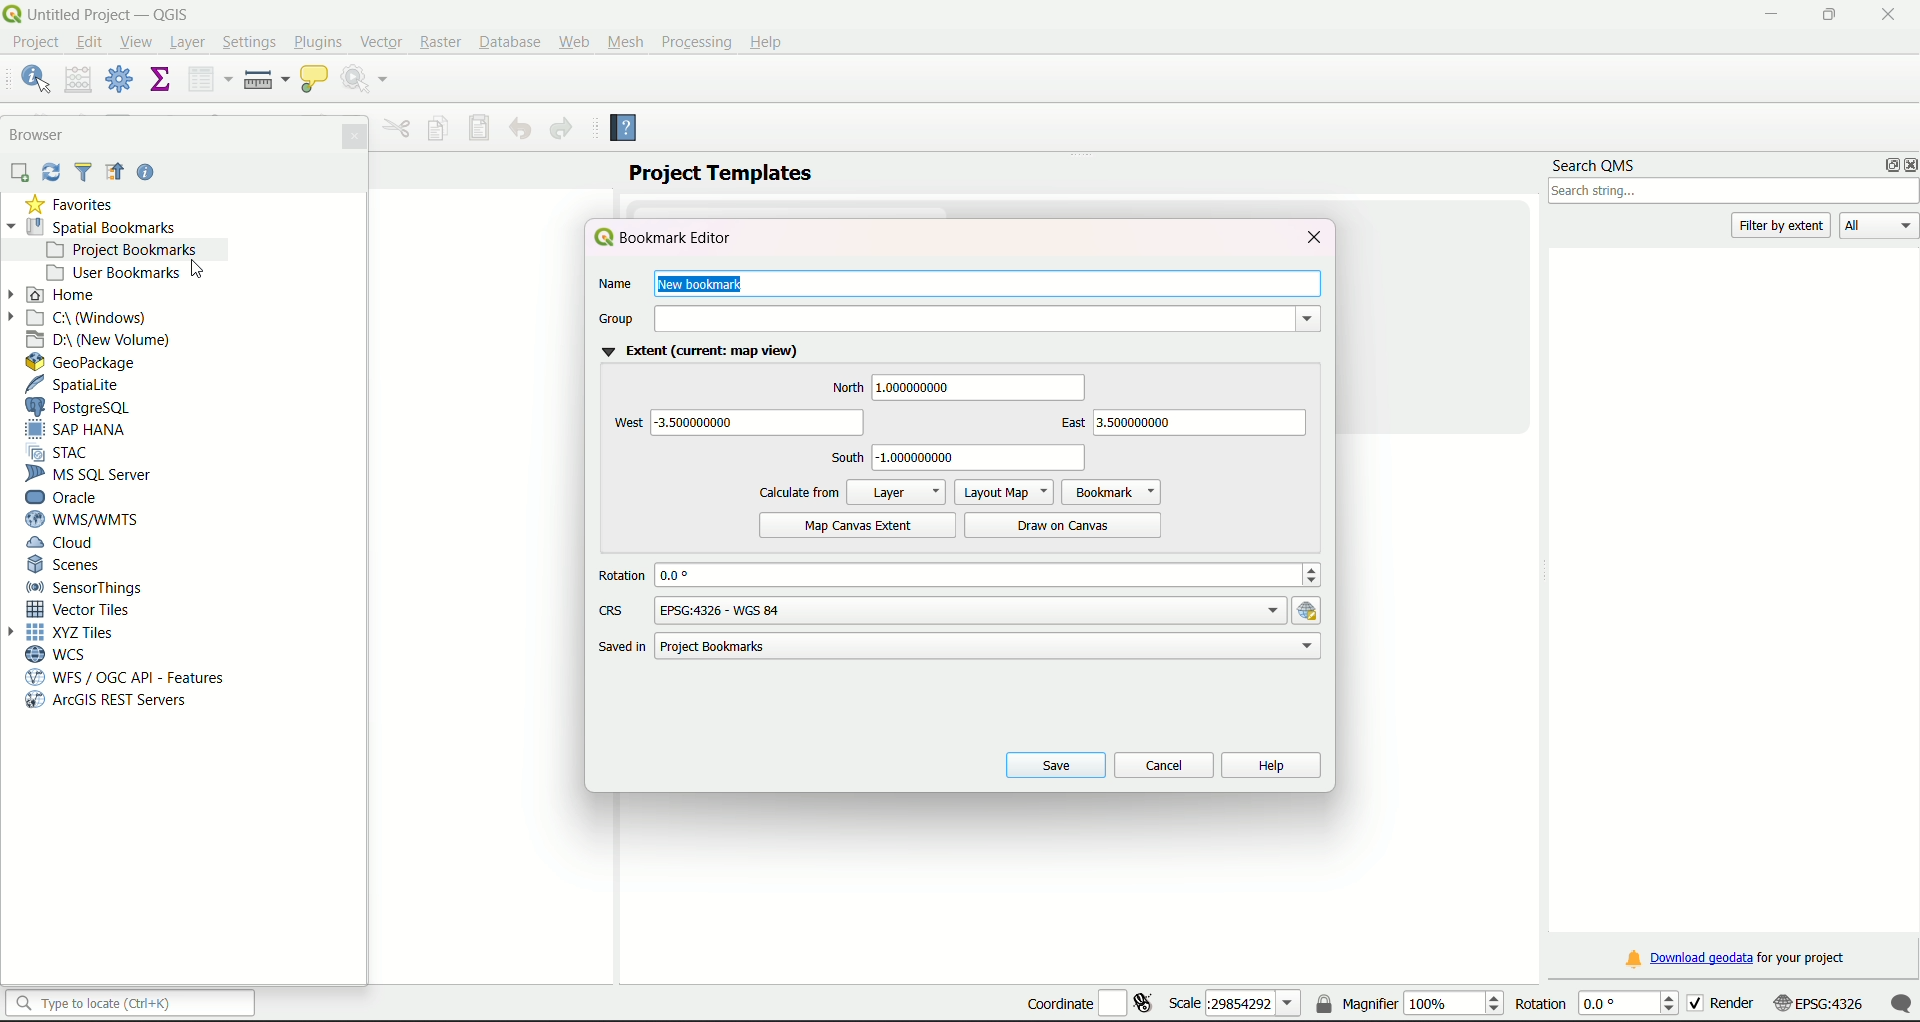 This screenshot has width=1920, height=1022. Describe the element at coordinates (89, 521) in the screenshot. I see `WMS/WTMS` at that location.